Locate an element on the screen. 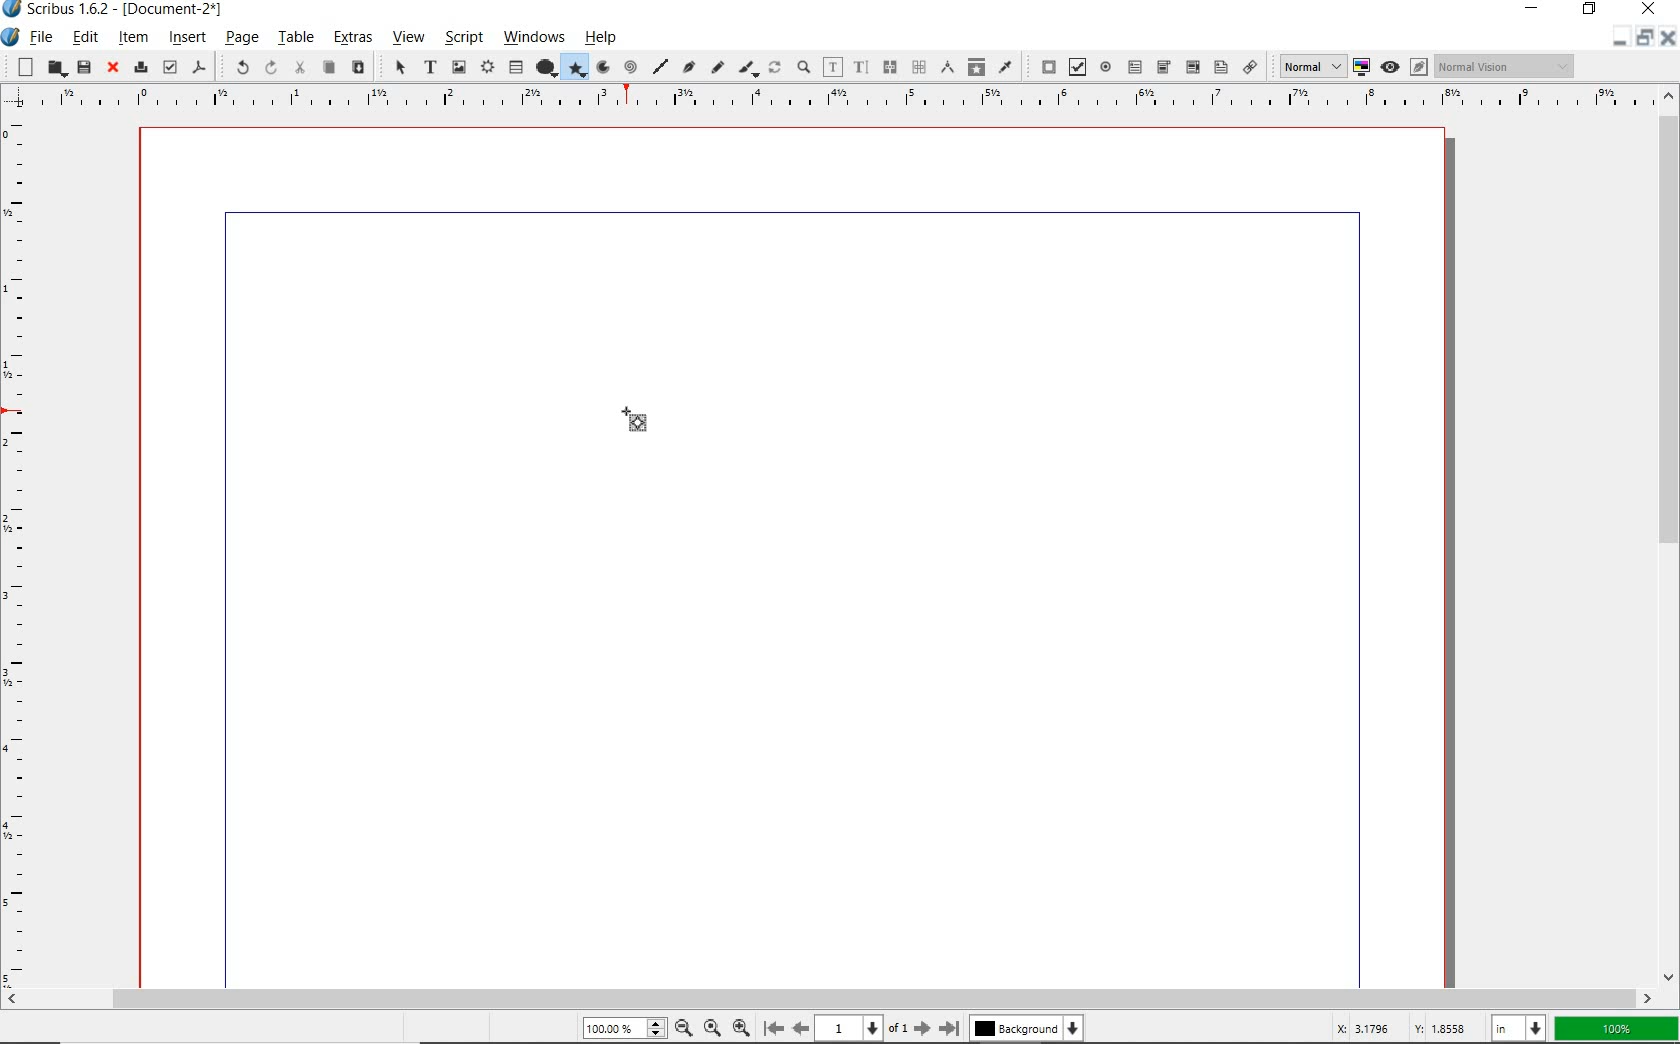  ruler is located at coordinates (839, 101).